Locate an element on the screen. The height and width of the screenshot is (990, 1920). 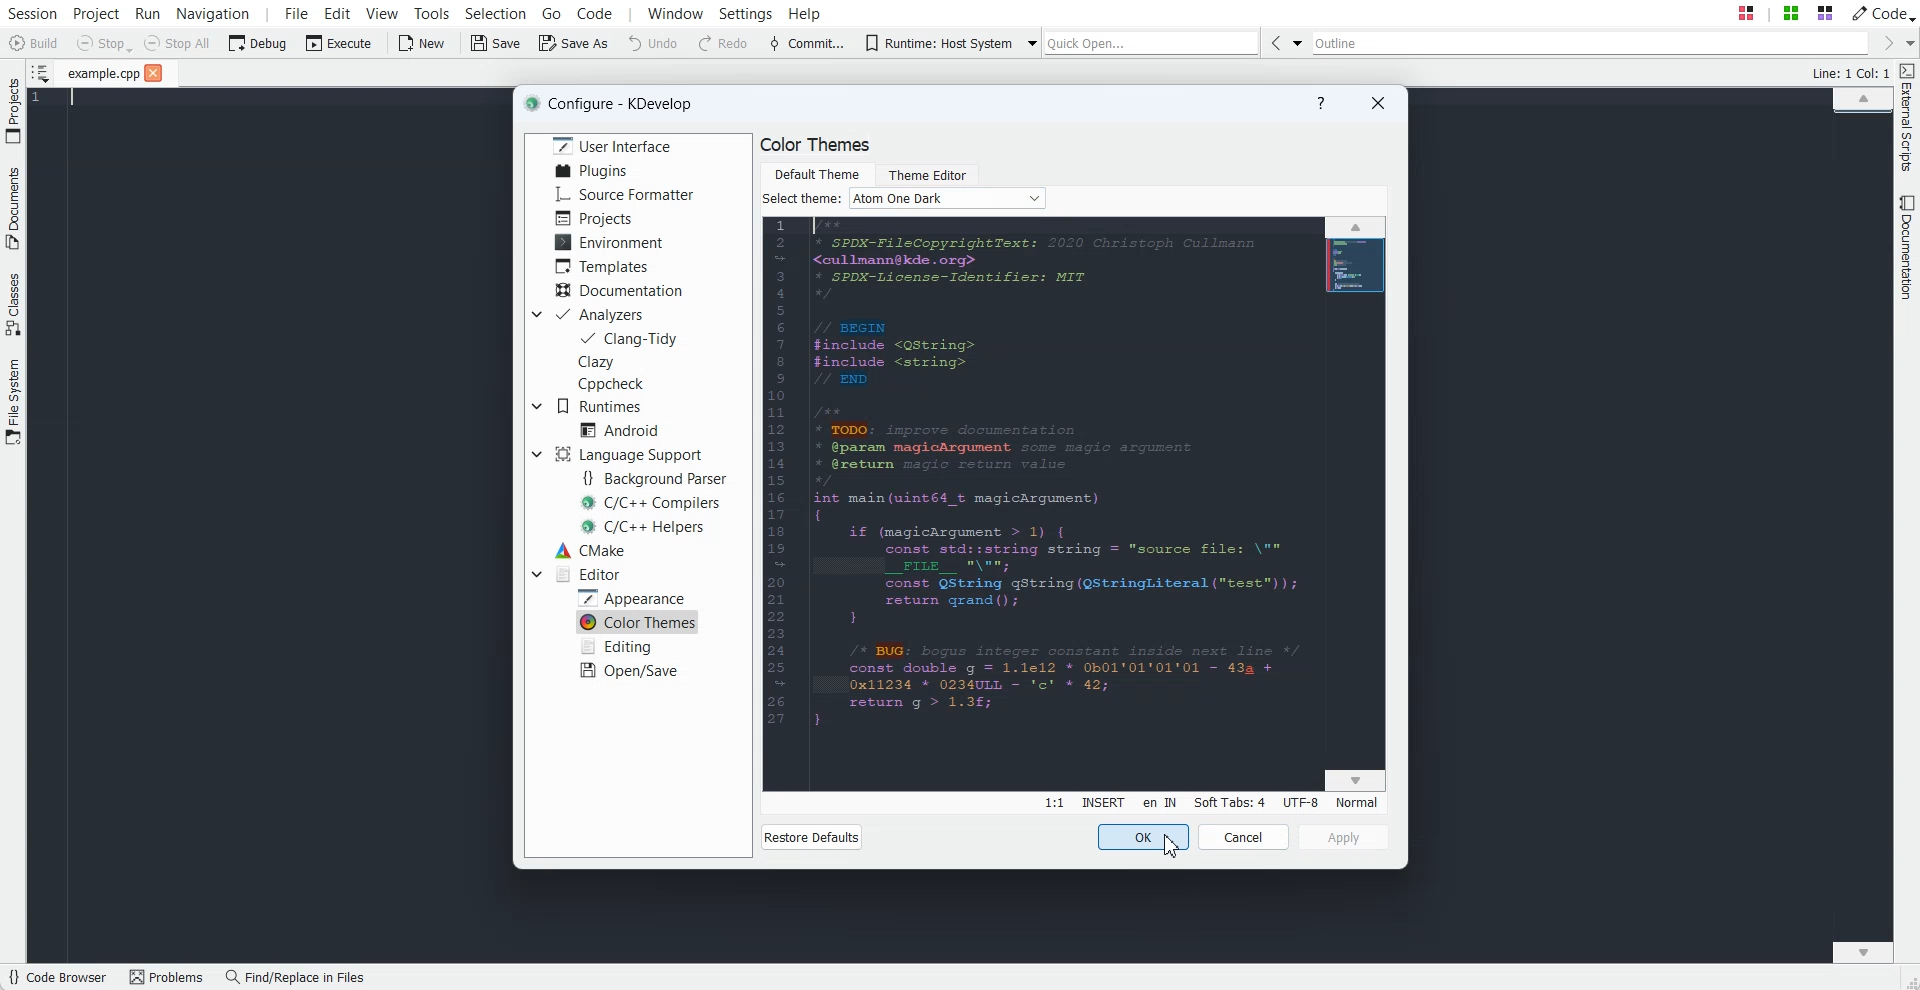
Build is located at coordinates (32, 43).